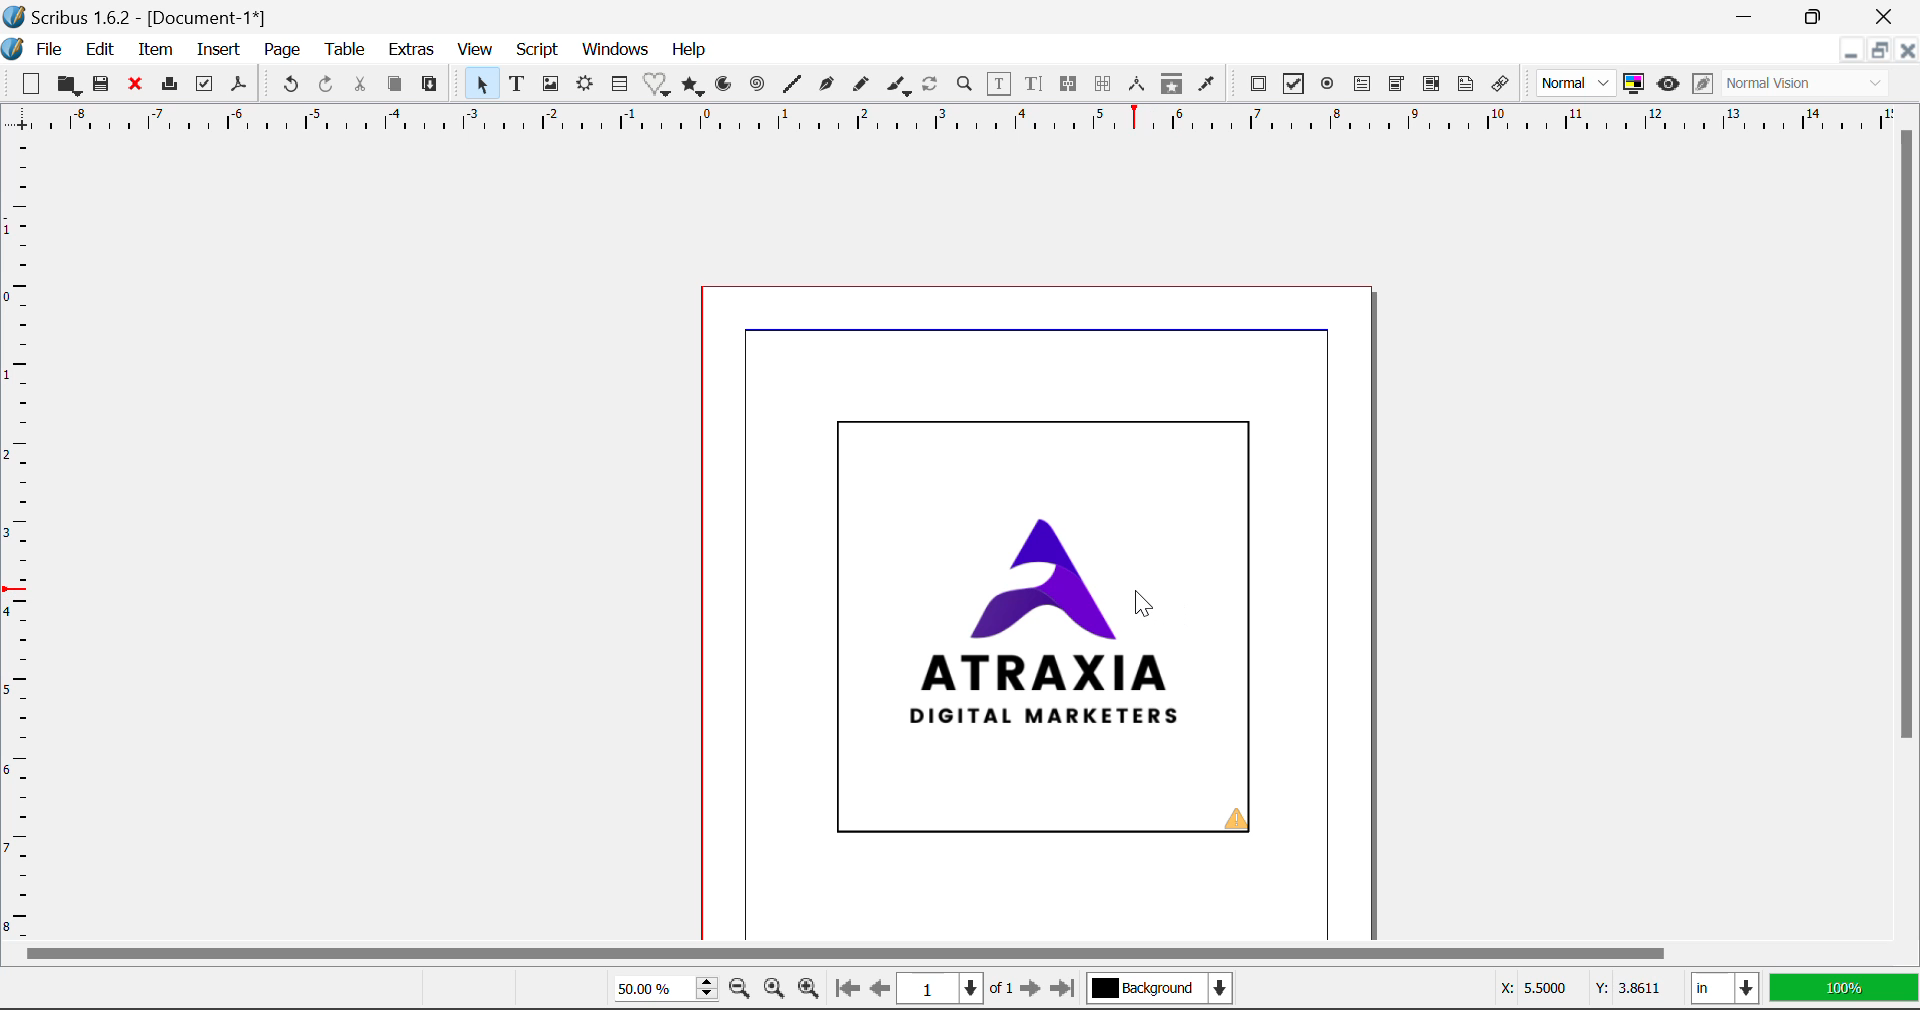 The height and width of the screenshot is (1010, 1920). Describe the element at coordinates (934, 954) in the screenshot. I see `Horizontal Scroll Bar` at that location.